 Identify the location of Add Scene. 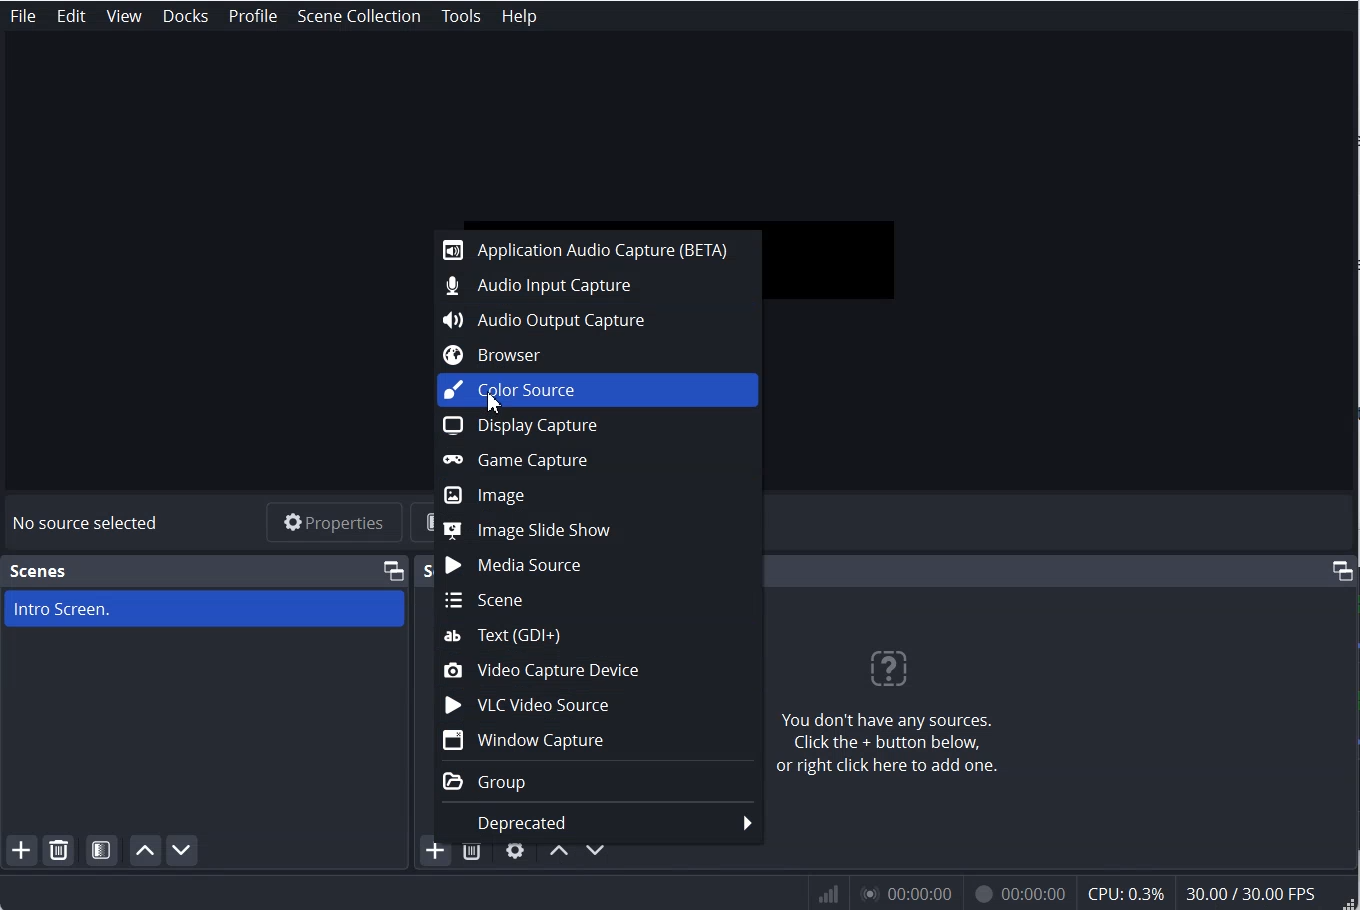
(21, 851).